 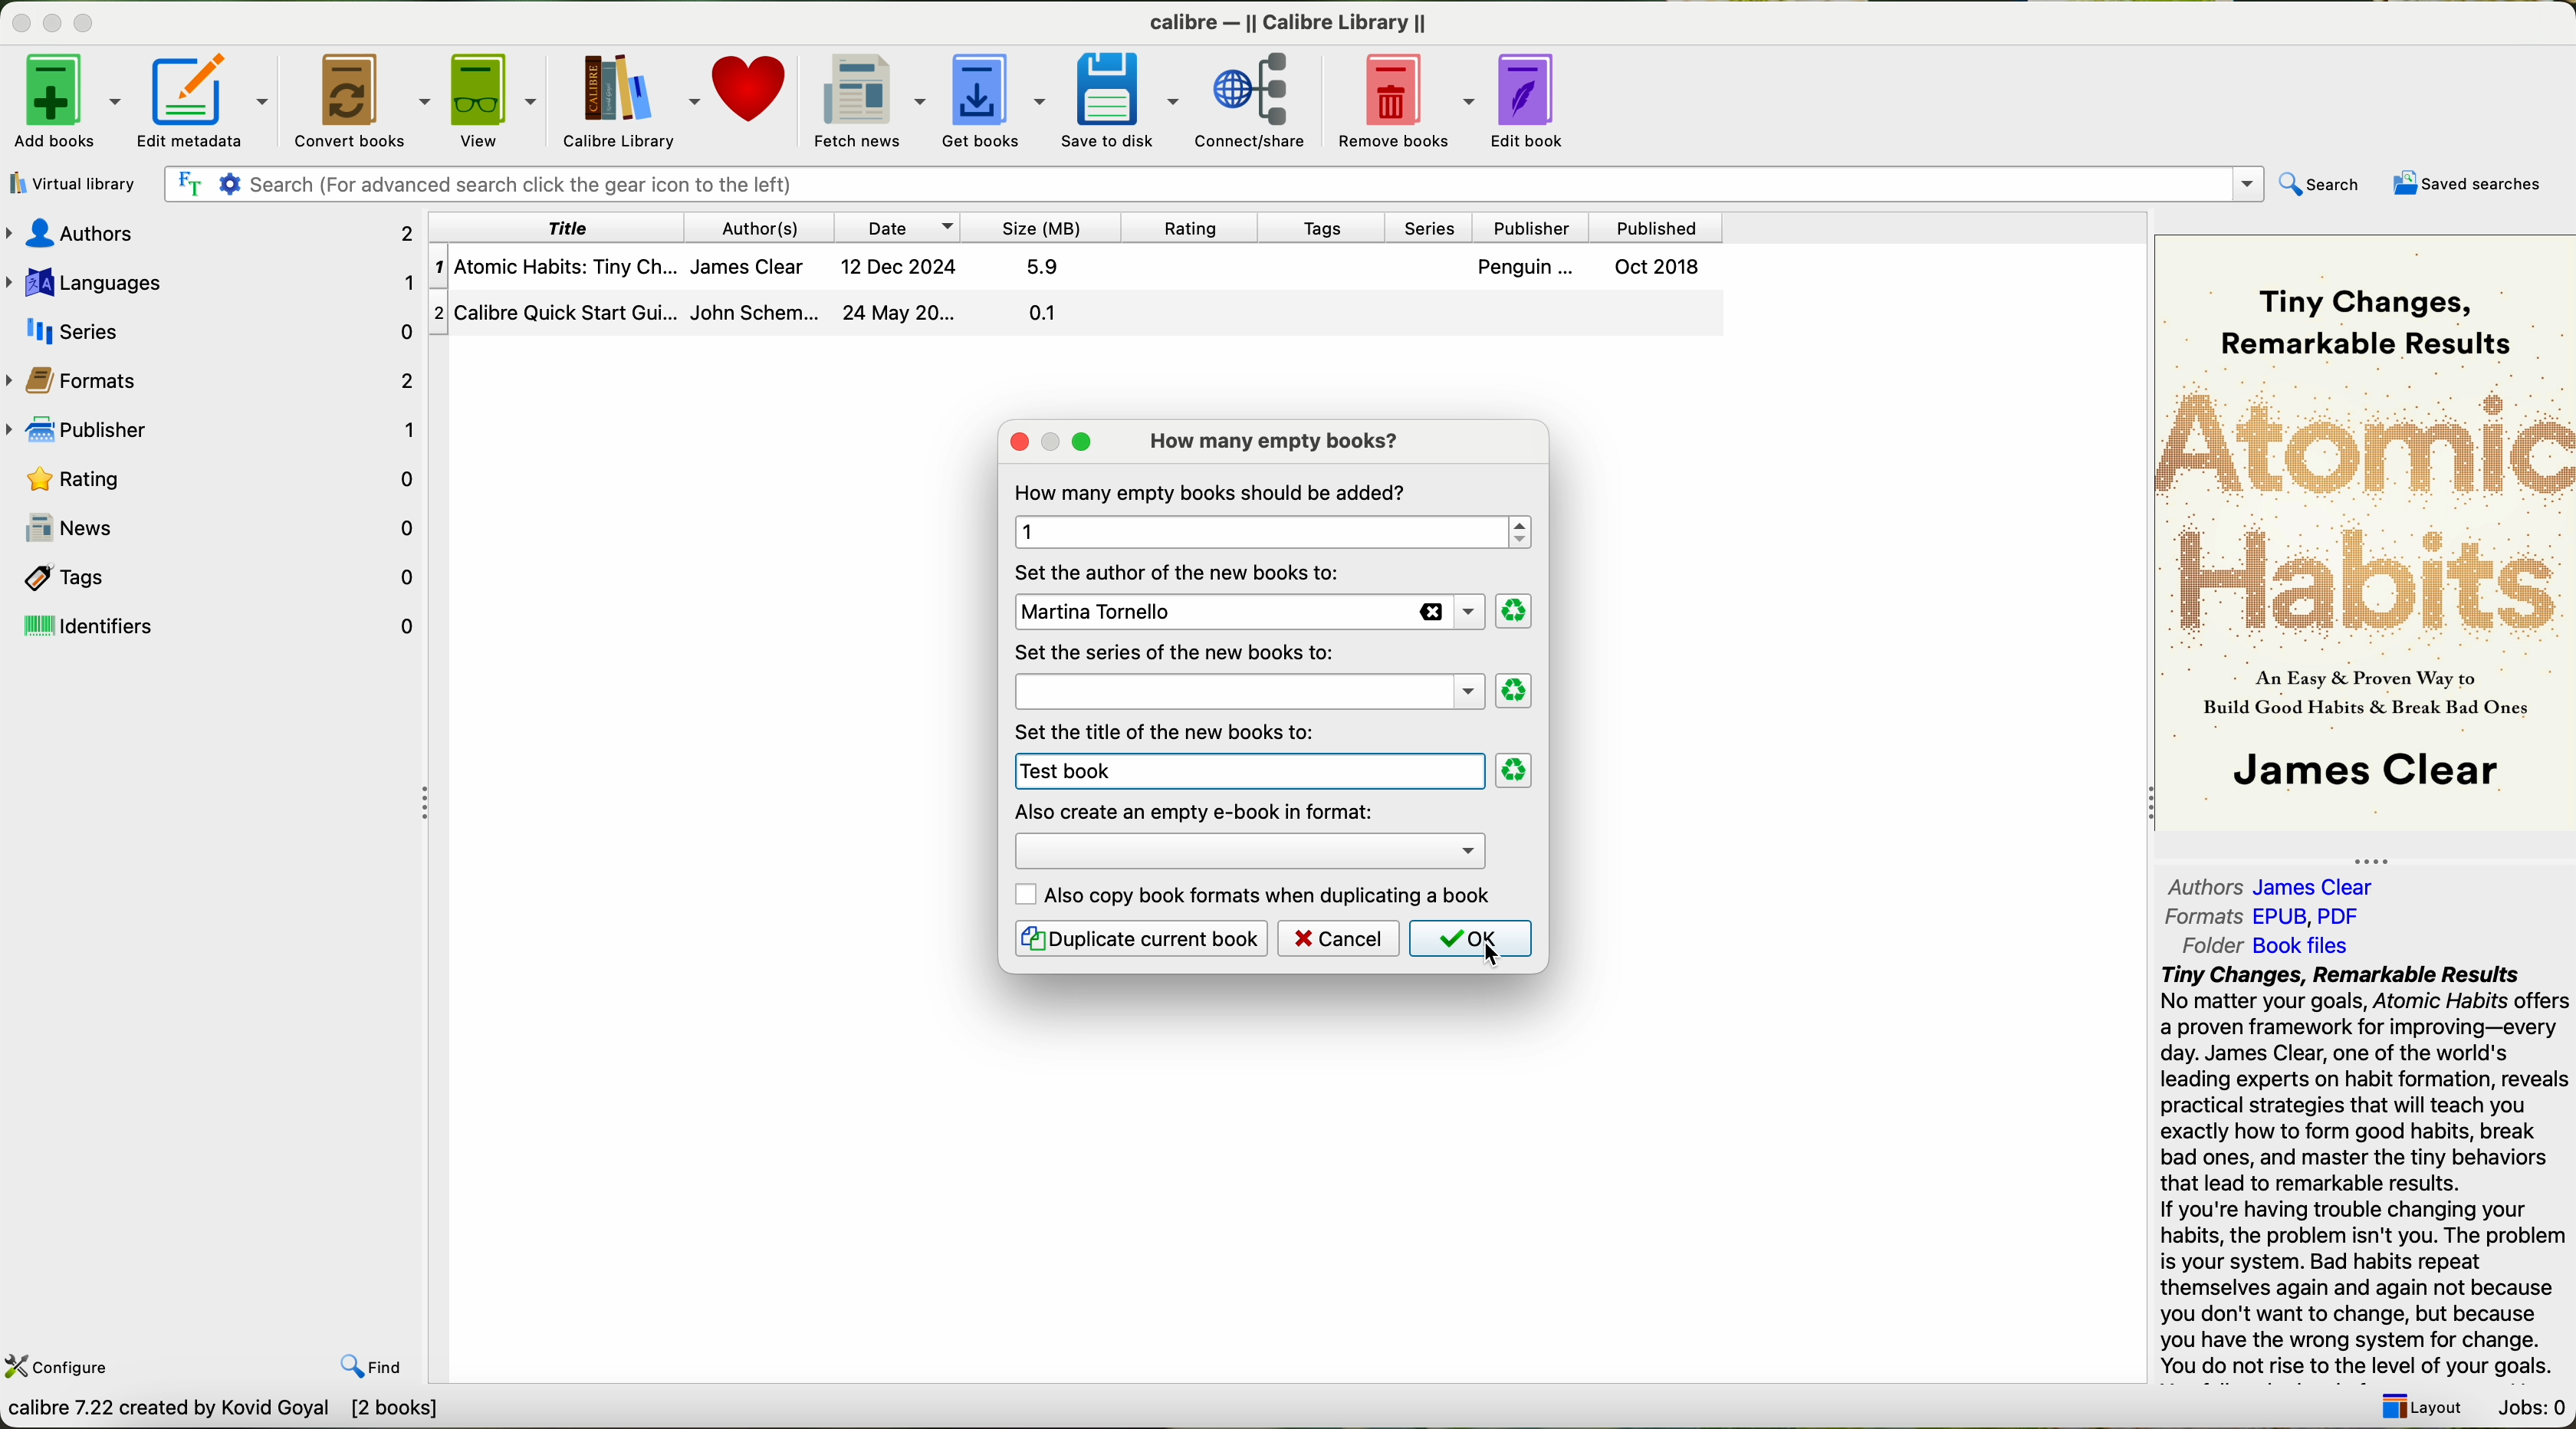 I want to click on rating, so click(x=213, y=478).